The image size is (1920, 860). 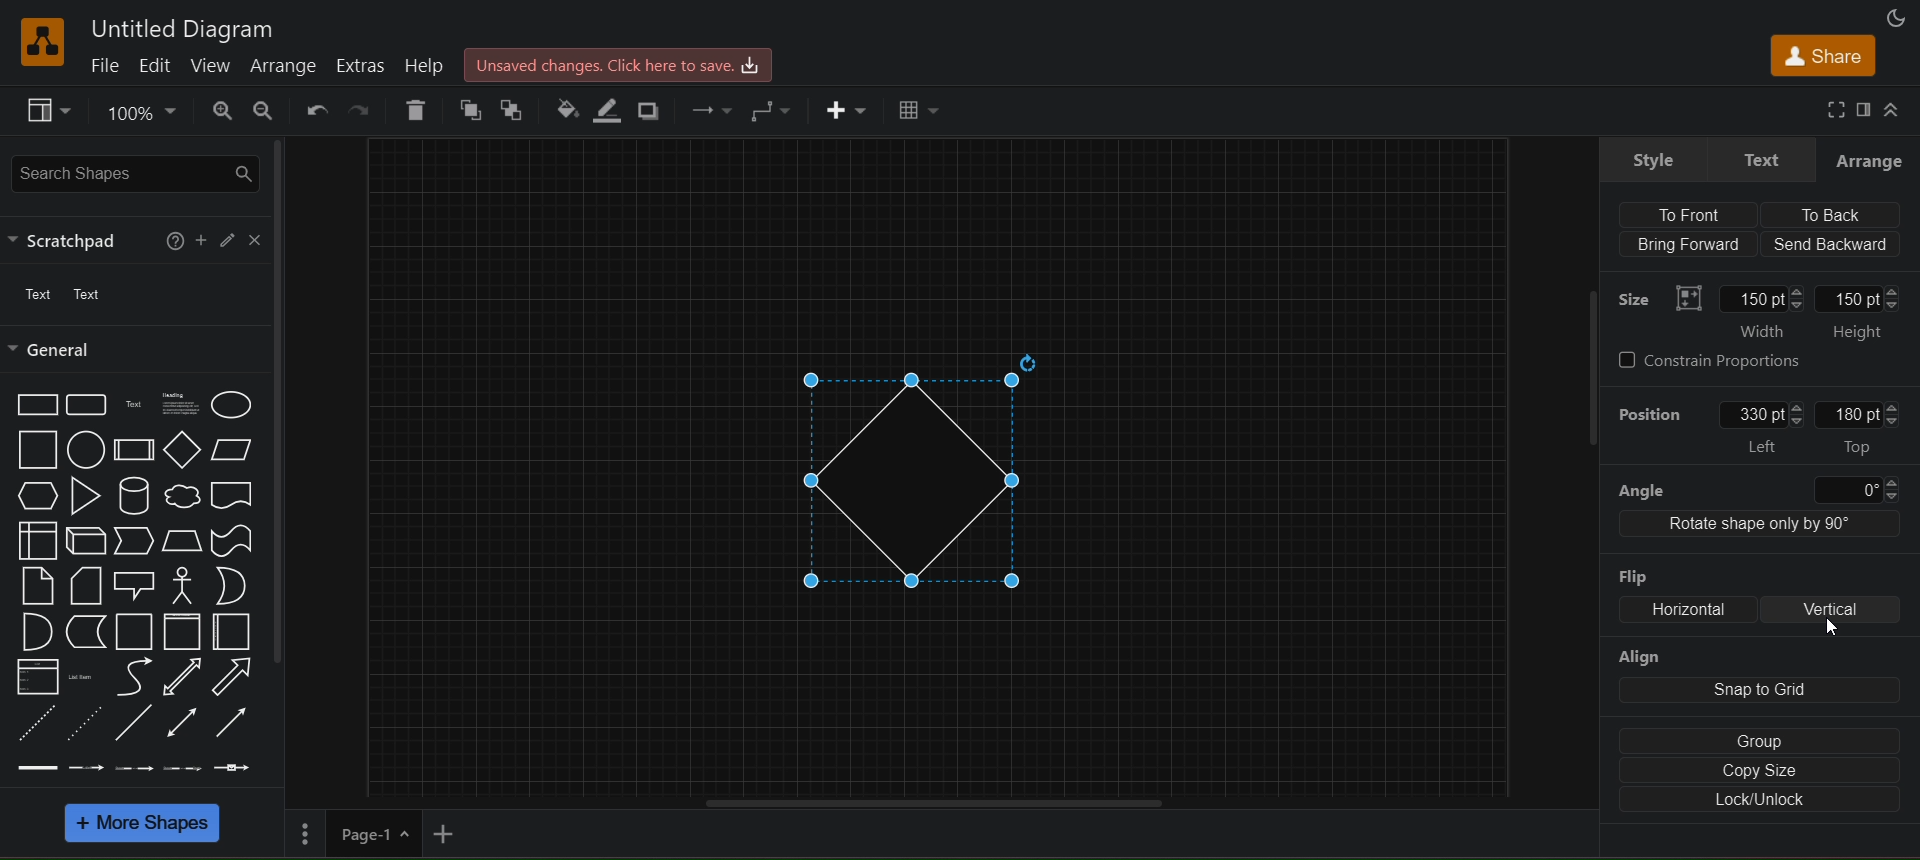 What do you see at coordinates (1646, 656) in the screenshot?
I see `align` at bounding box center [1646, 656].